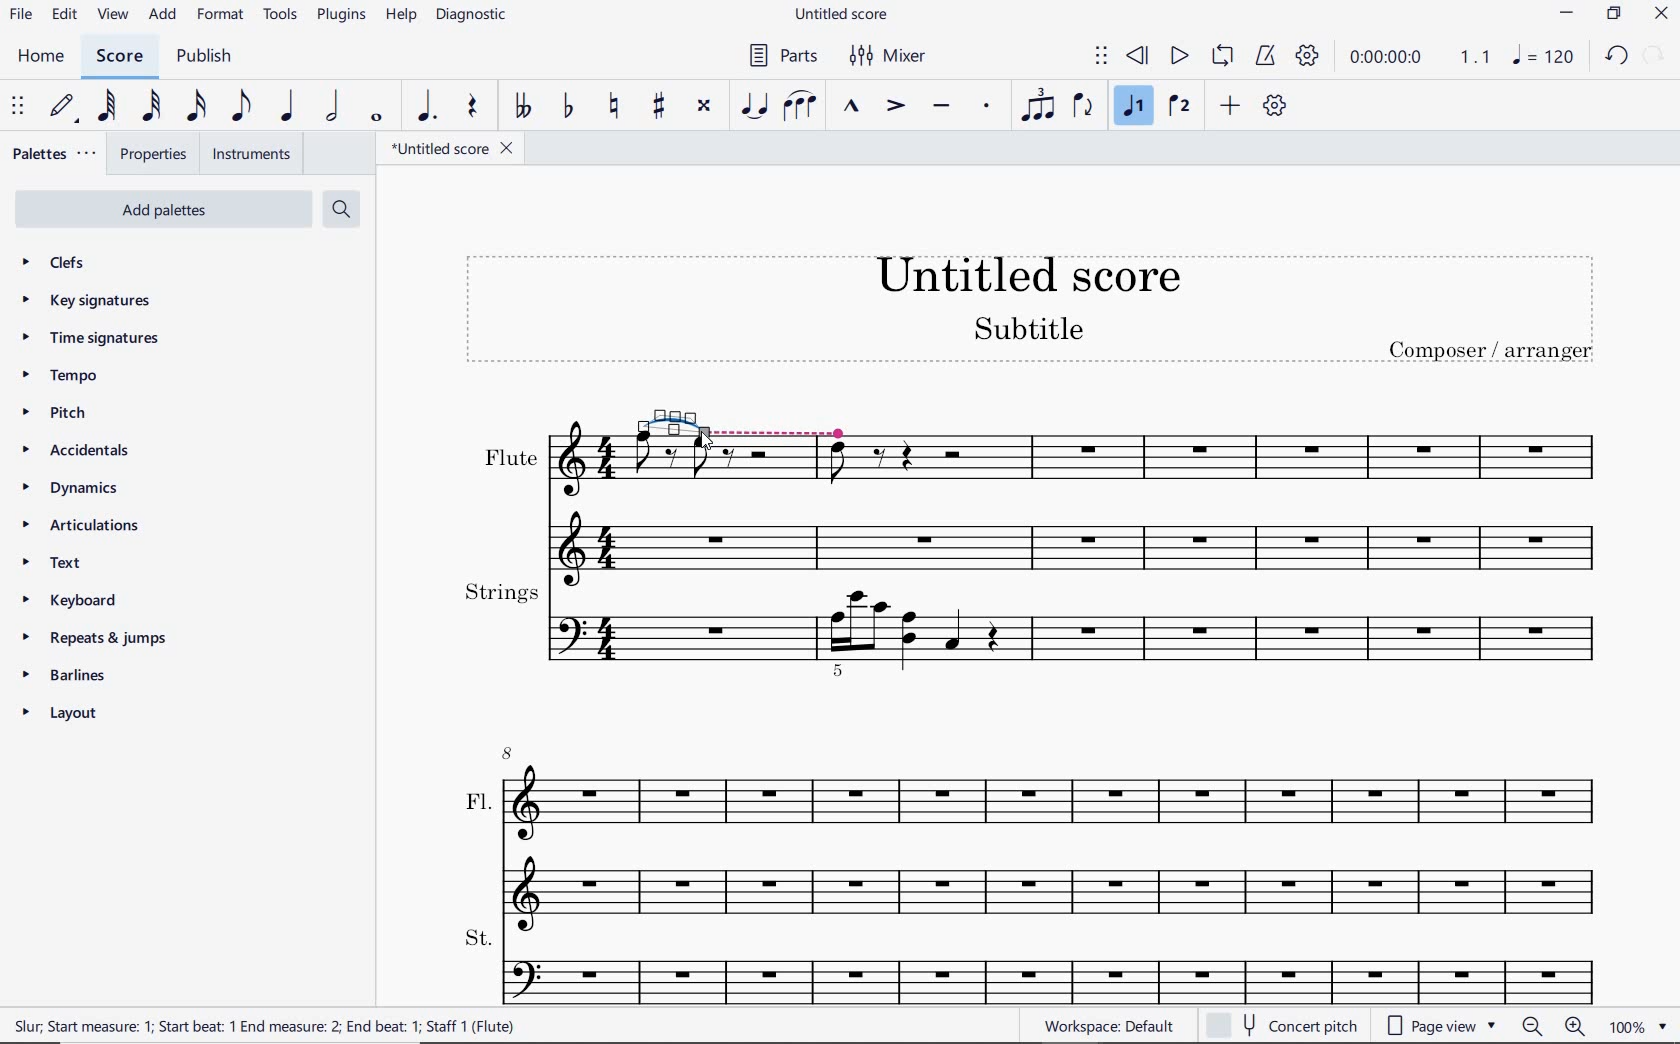 This screenshot has width=1680, height=1044. I want to click on ADD, so click(1229, 107).